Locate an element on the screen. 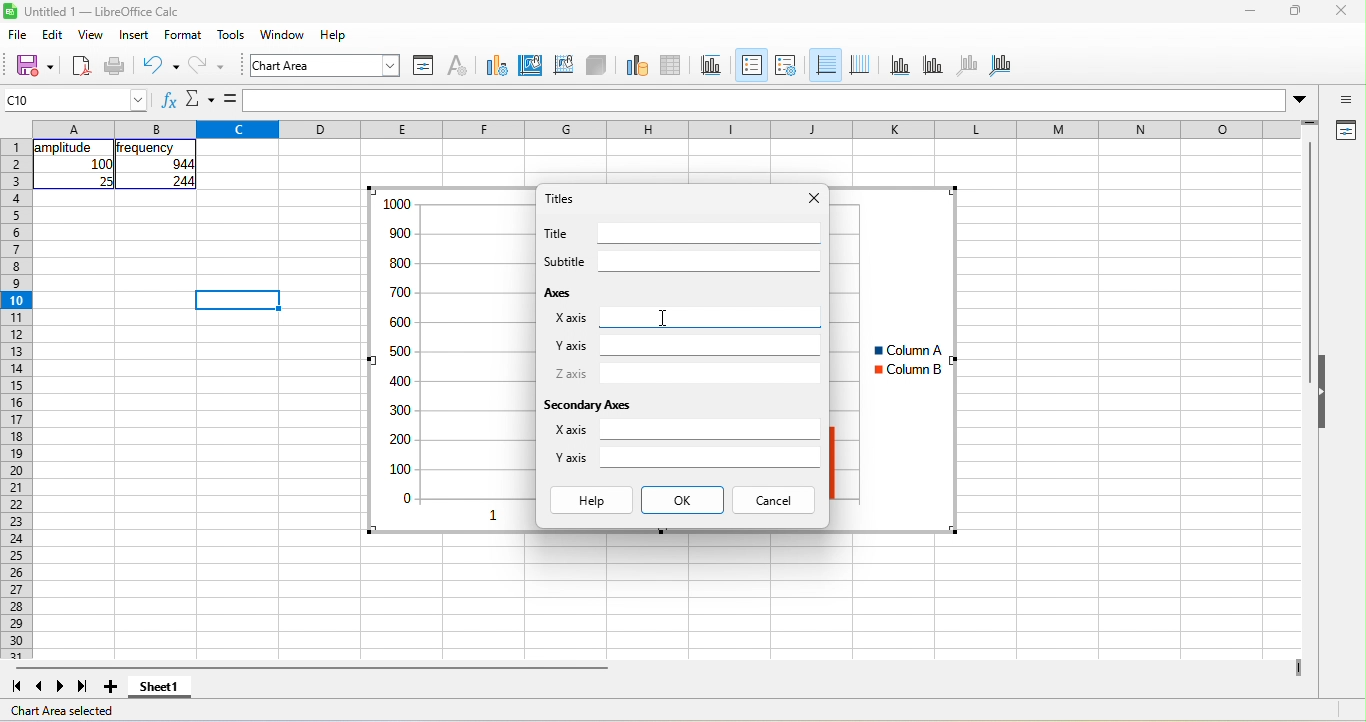  chart area selected is located at coordinates (62, 711).